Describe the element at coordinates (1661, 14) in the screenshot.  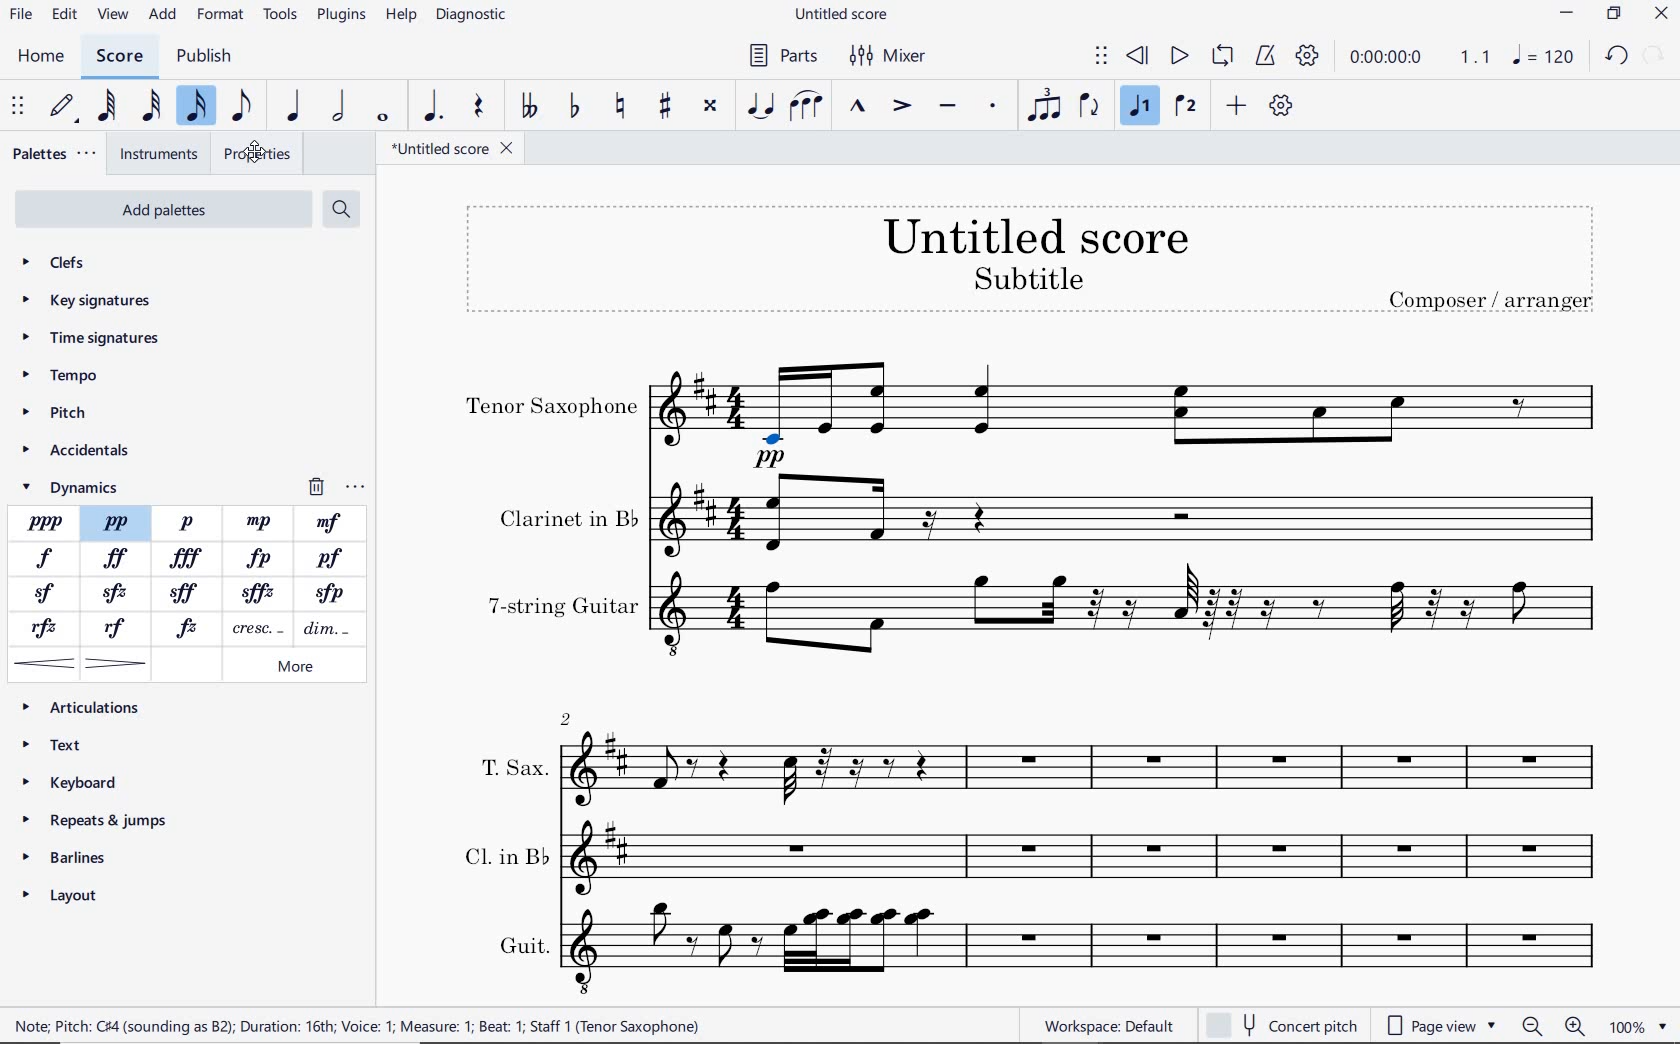
I see `close` at that location.